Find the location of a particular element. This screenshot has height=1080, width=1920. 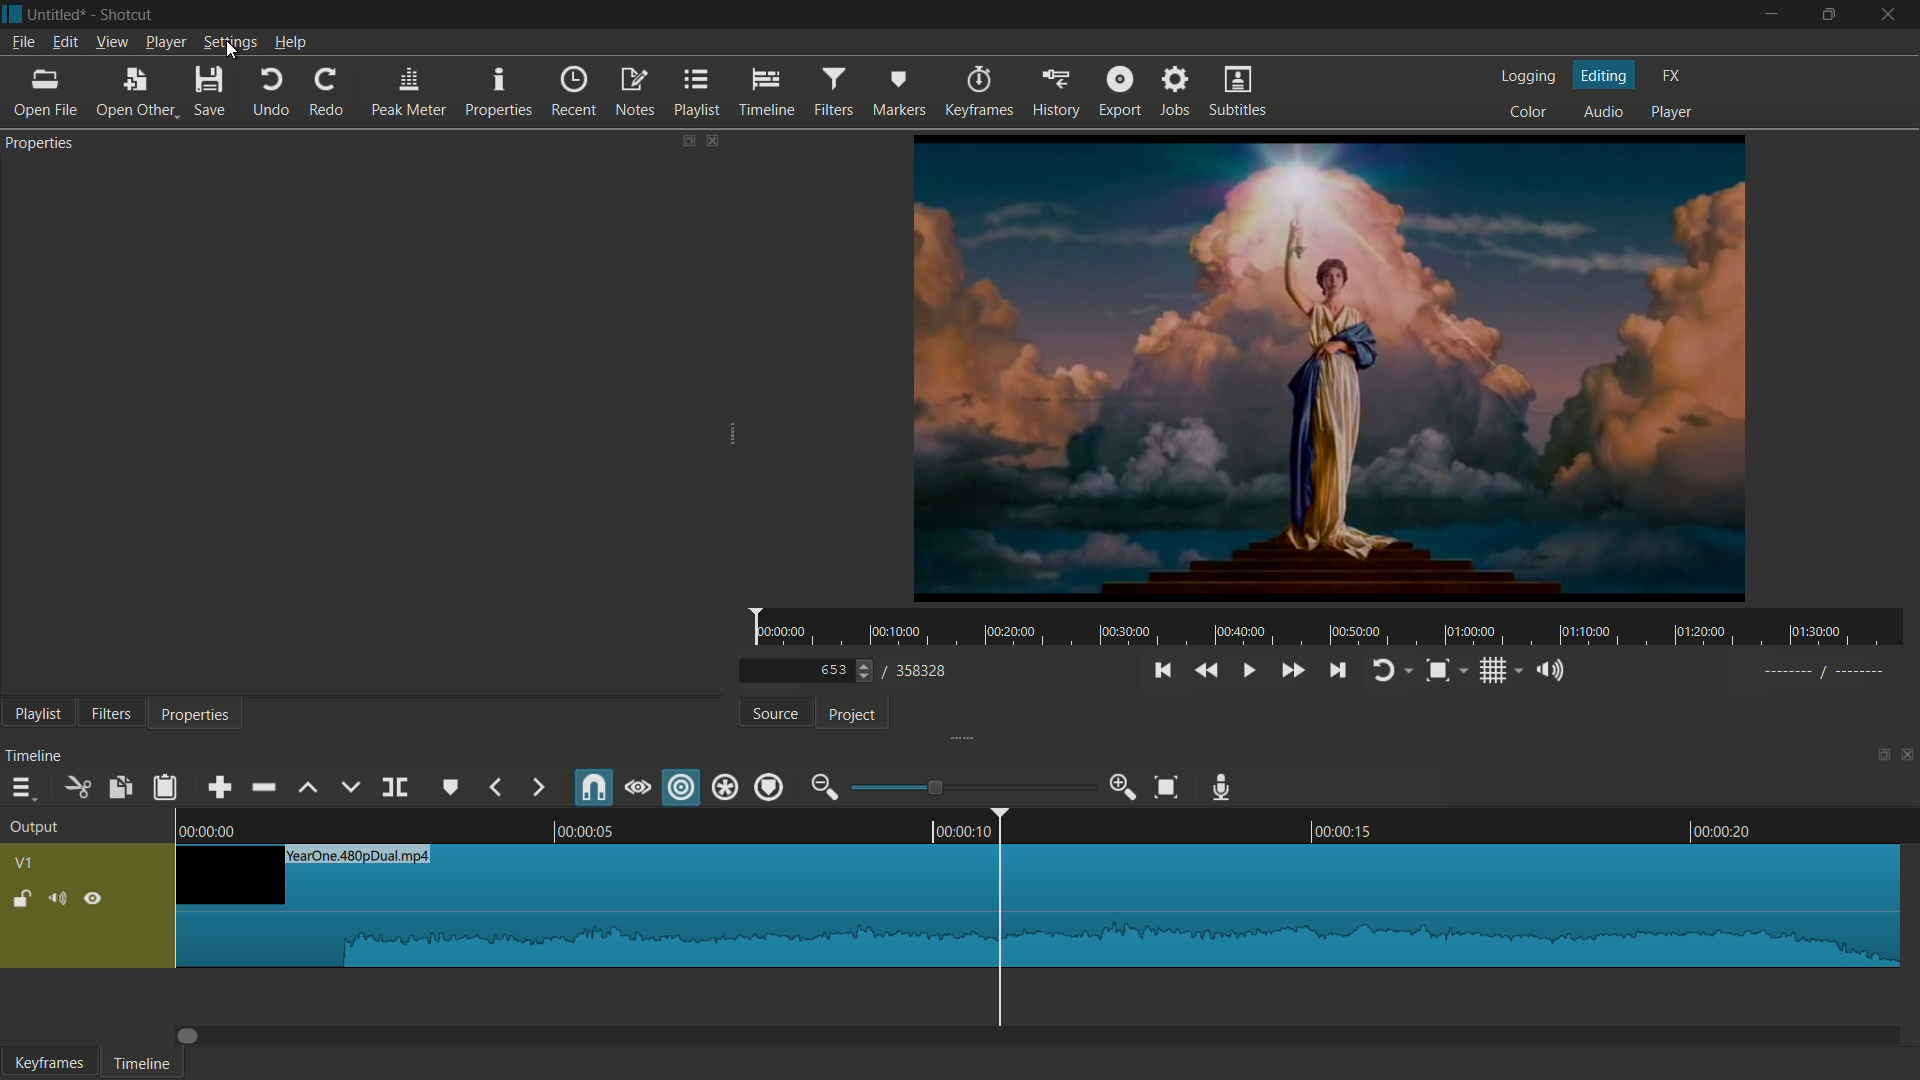

timeline menu is located at coordinates (21, 785).